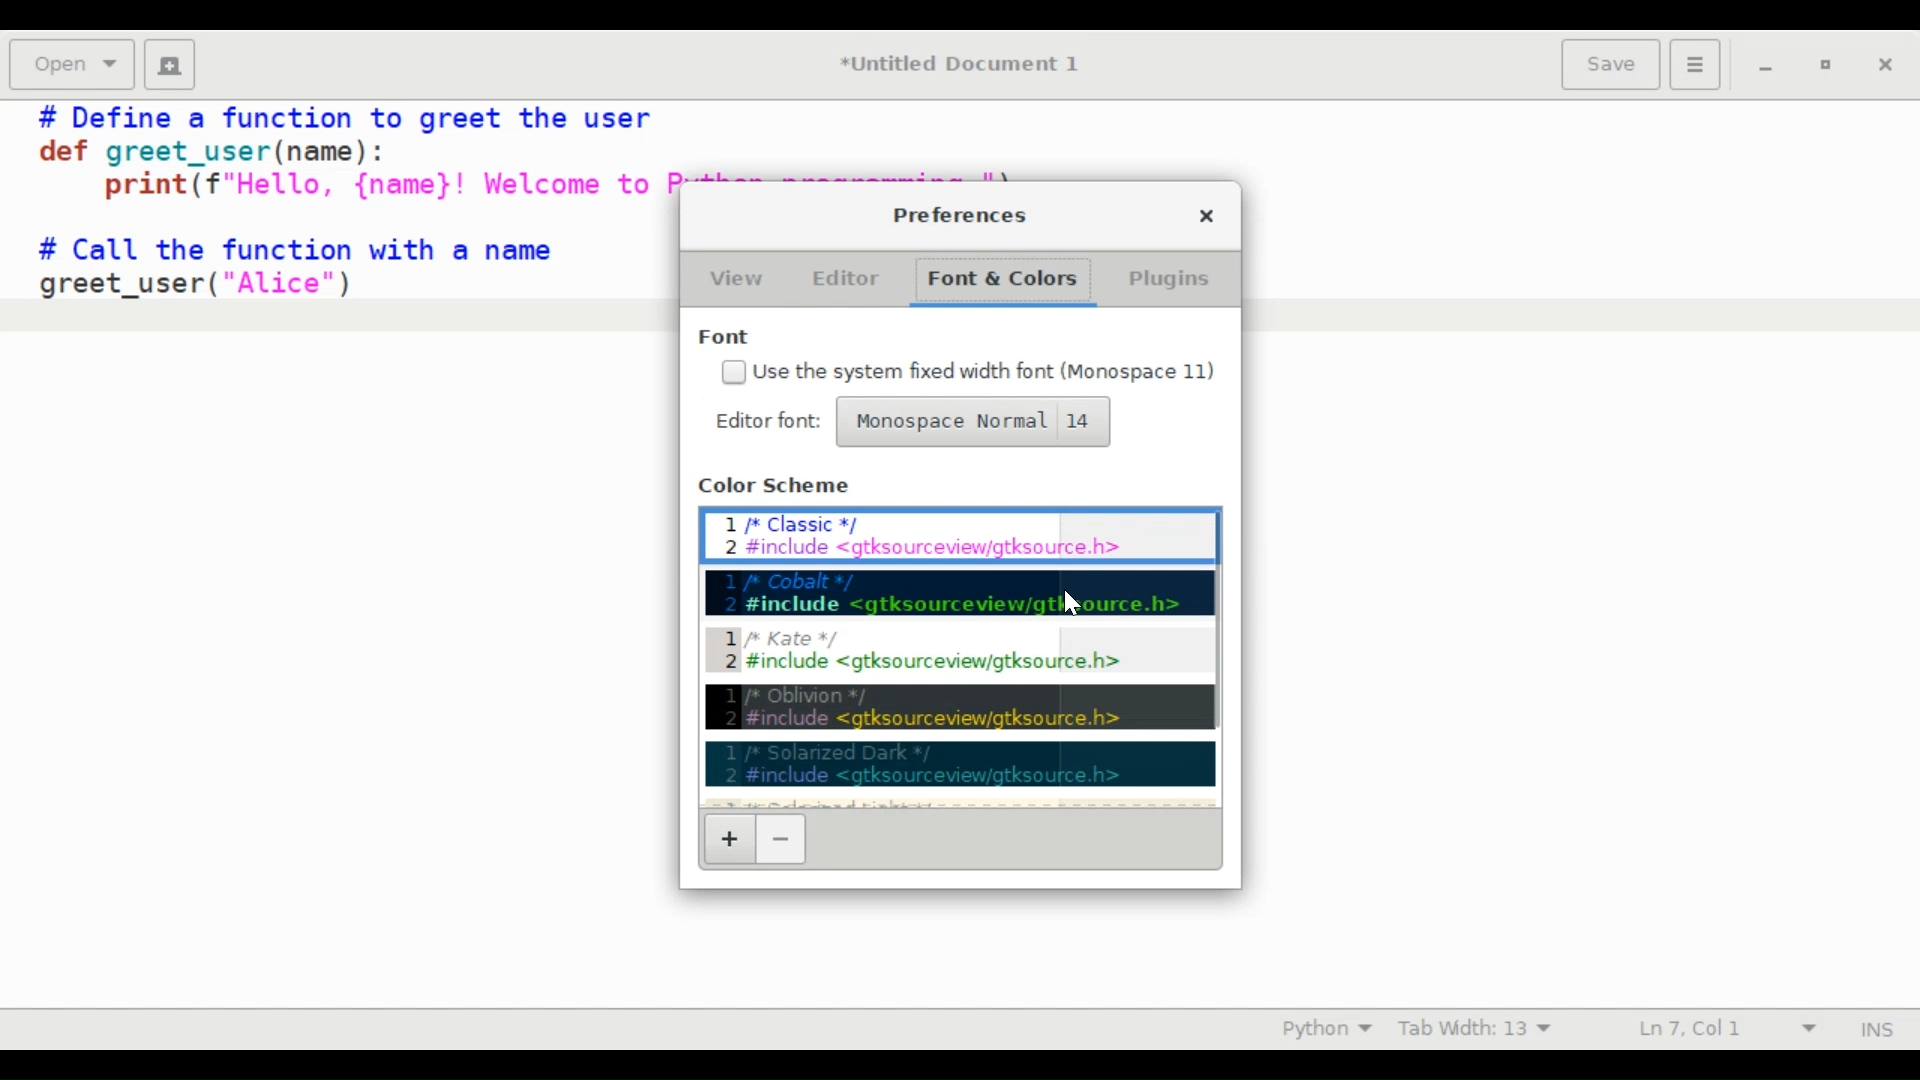 The width and height of the screenshot is (1920, 1080). Describe the element at coordinates (1325, 1028) in the screenshot. I see `Highlighting mode` at that location.